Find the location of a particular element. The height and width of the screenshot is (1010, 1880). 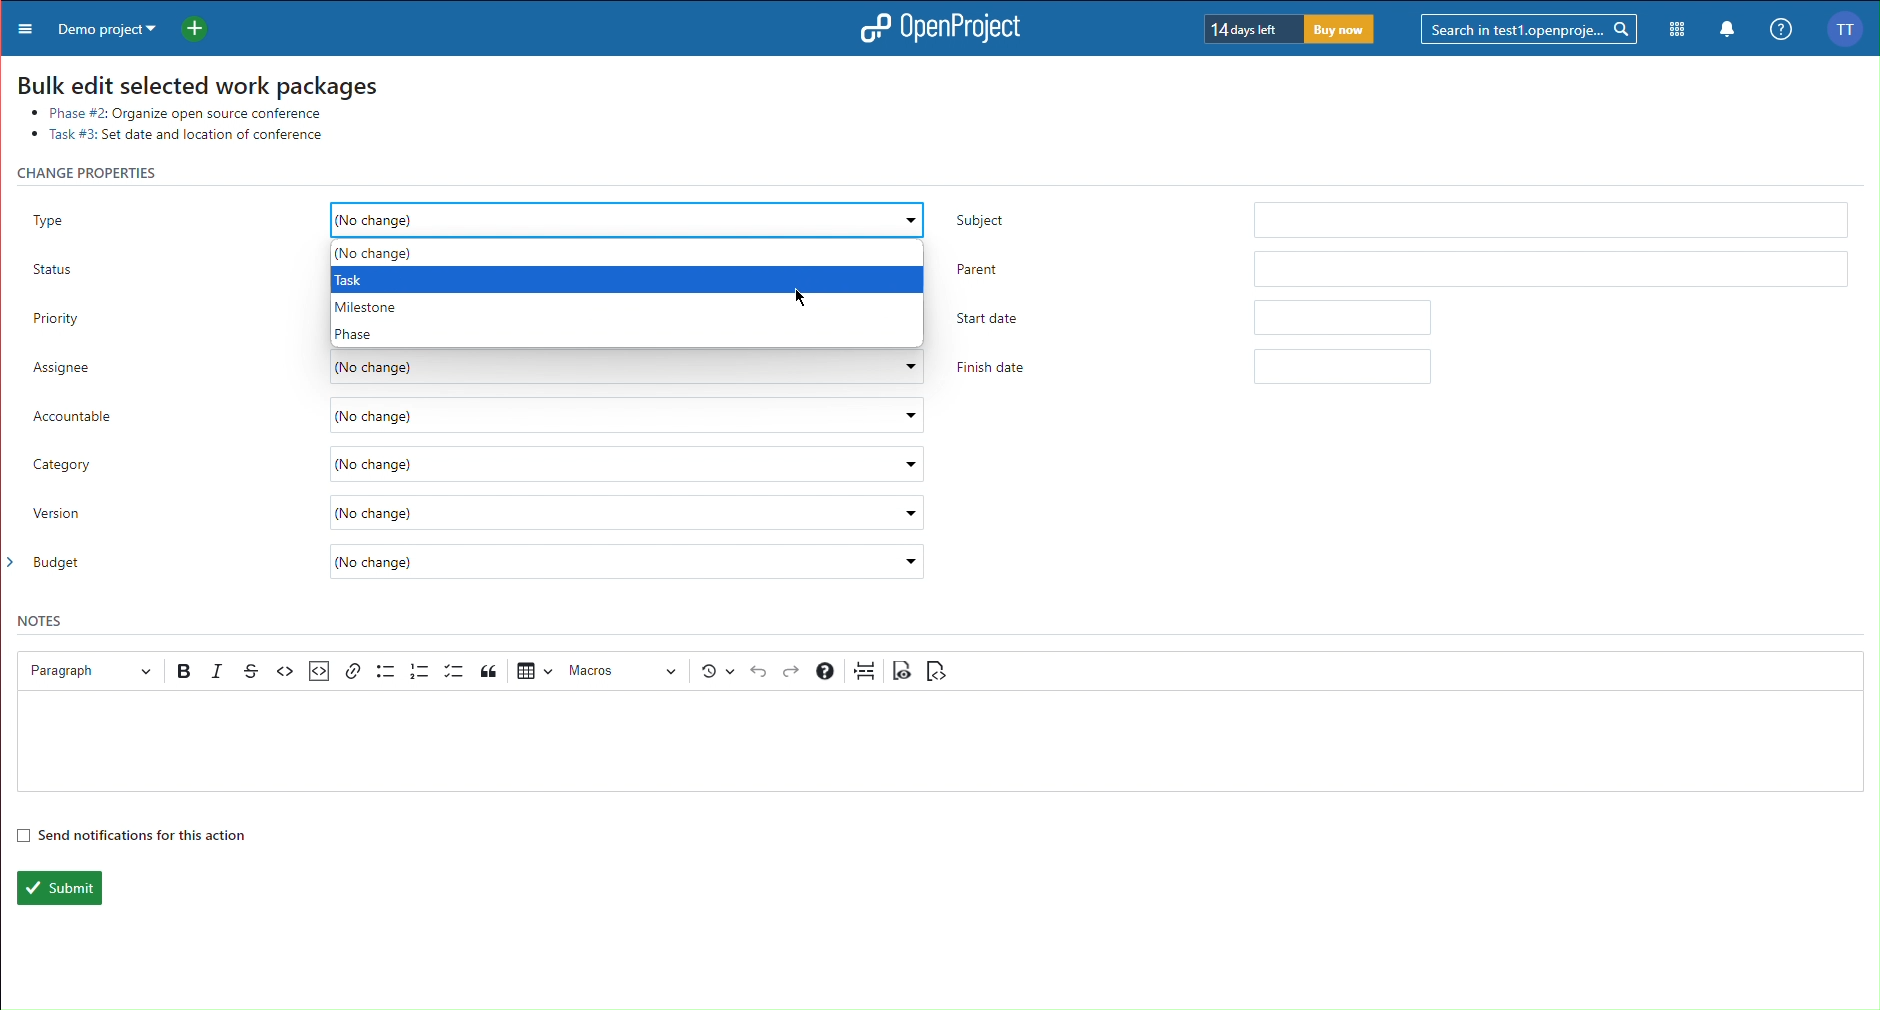

Italic is located at coordinates (219, 671).